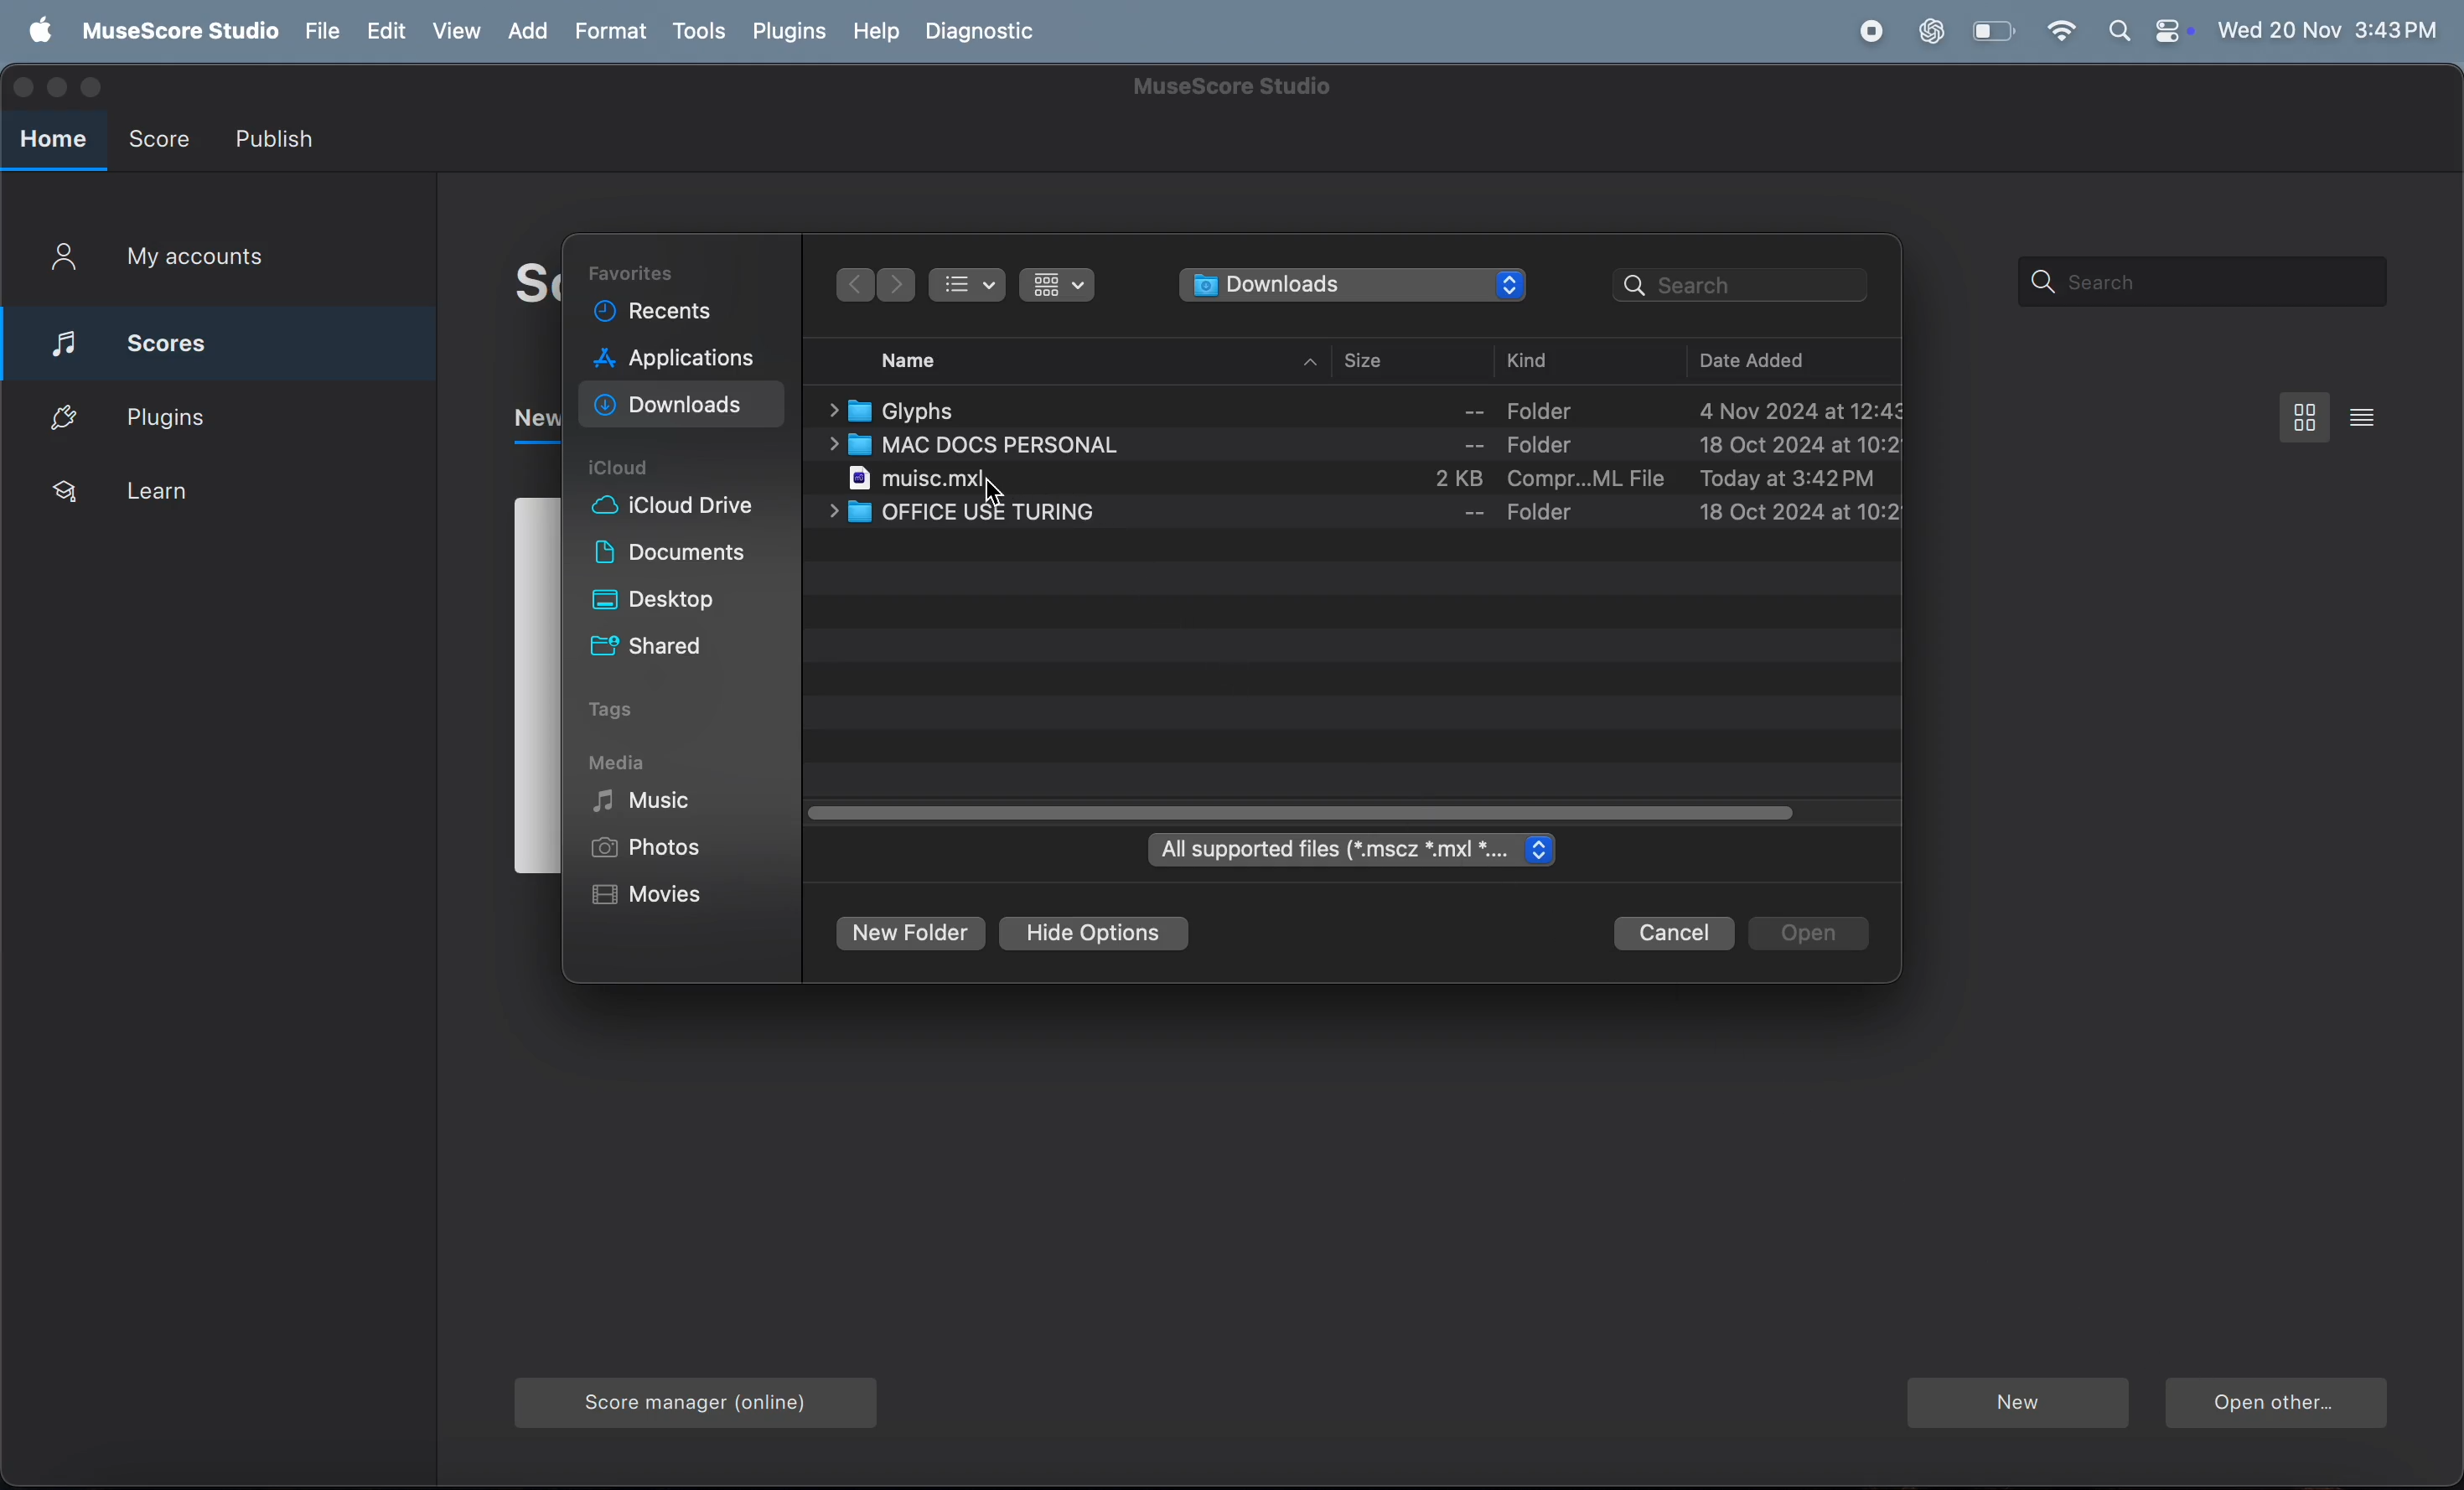  What do you see at coordinates (1764, 361) in the screenshot?
I see `date added` at bounding box center [1764, 361].